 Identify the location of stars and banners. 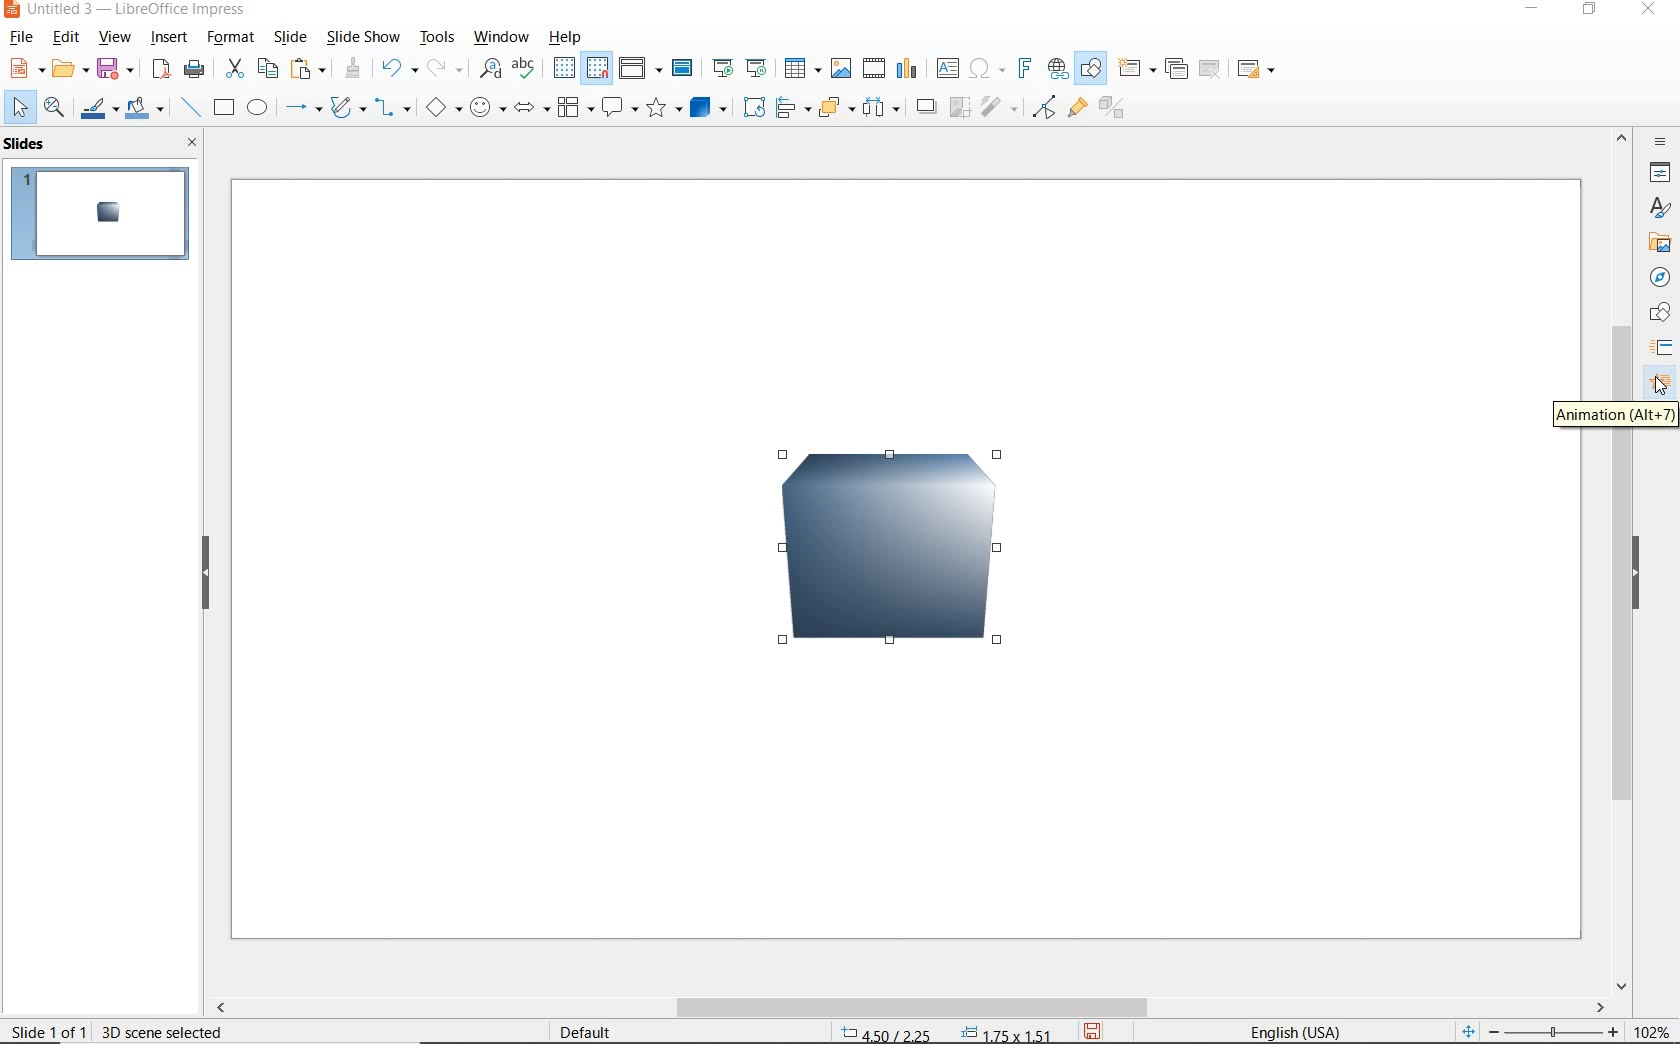
(665, 109).